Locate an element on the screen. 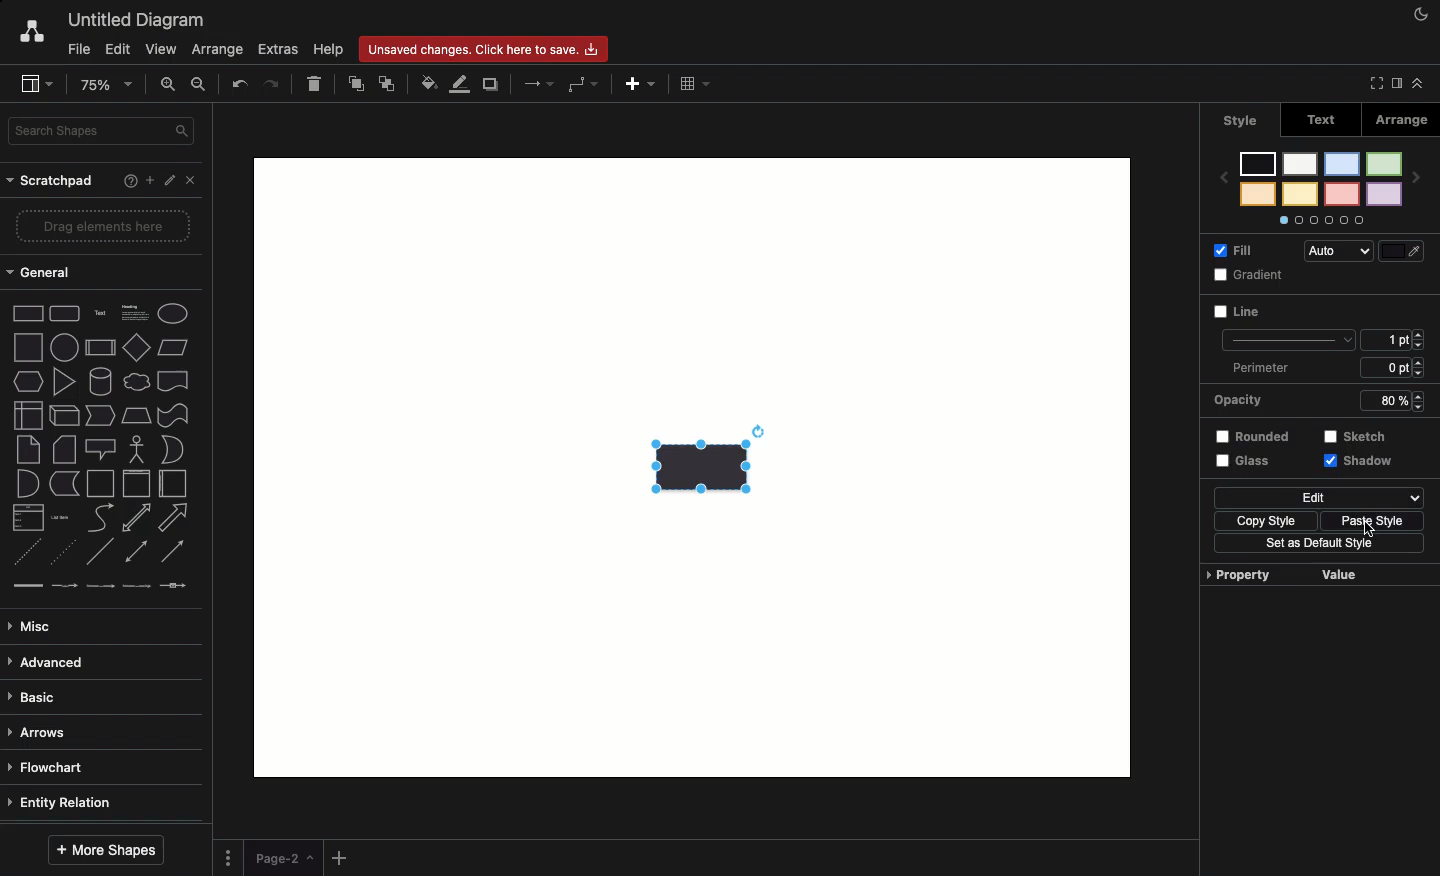 The width and height of the screenshot is (1440, 876). color 1 is located at coordinates (1384, 164).